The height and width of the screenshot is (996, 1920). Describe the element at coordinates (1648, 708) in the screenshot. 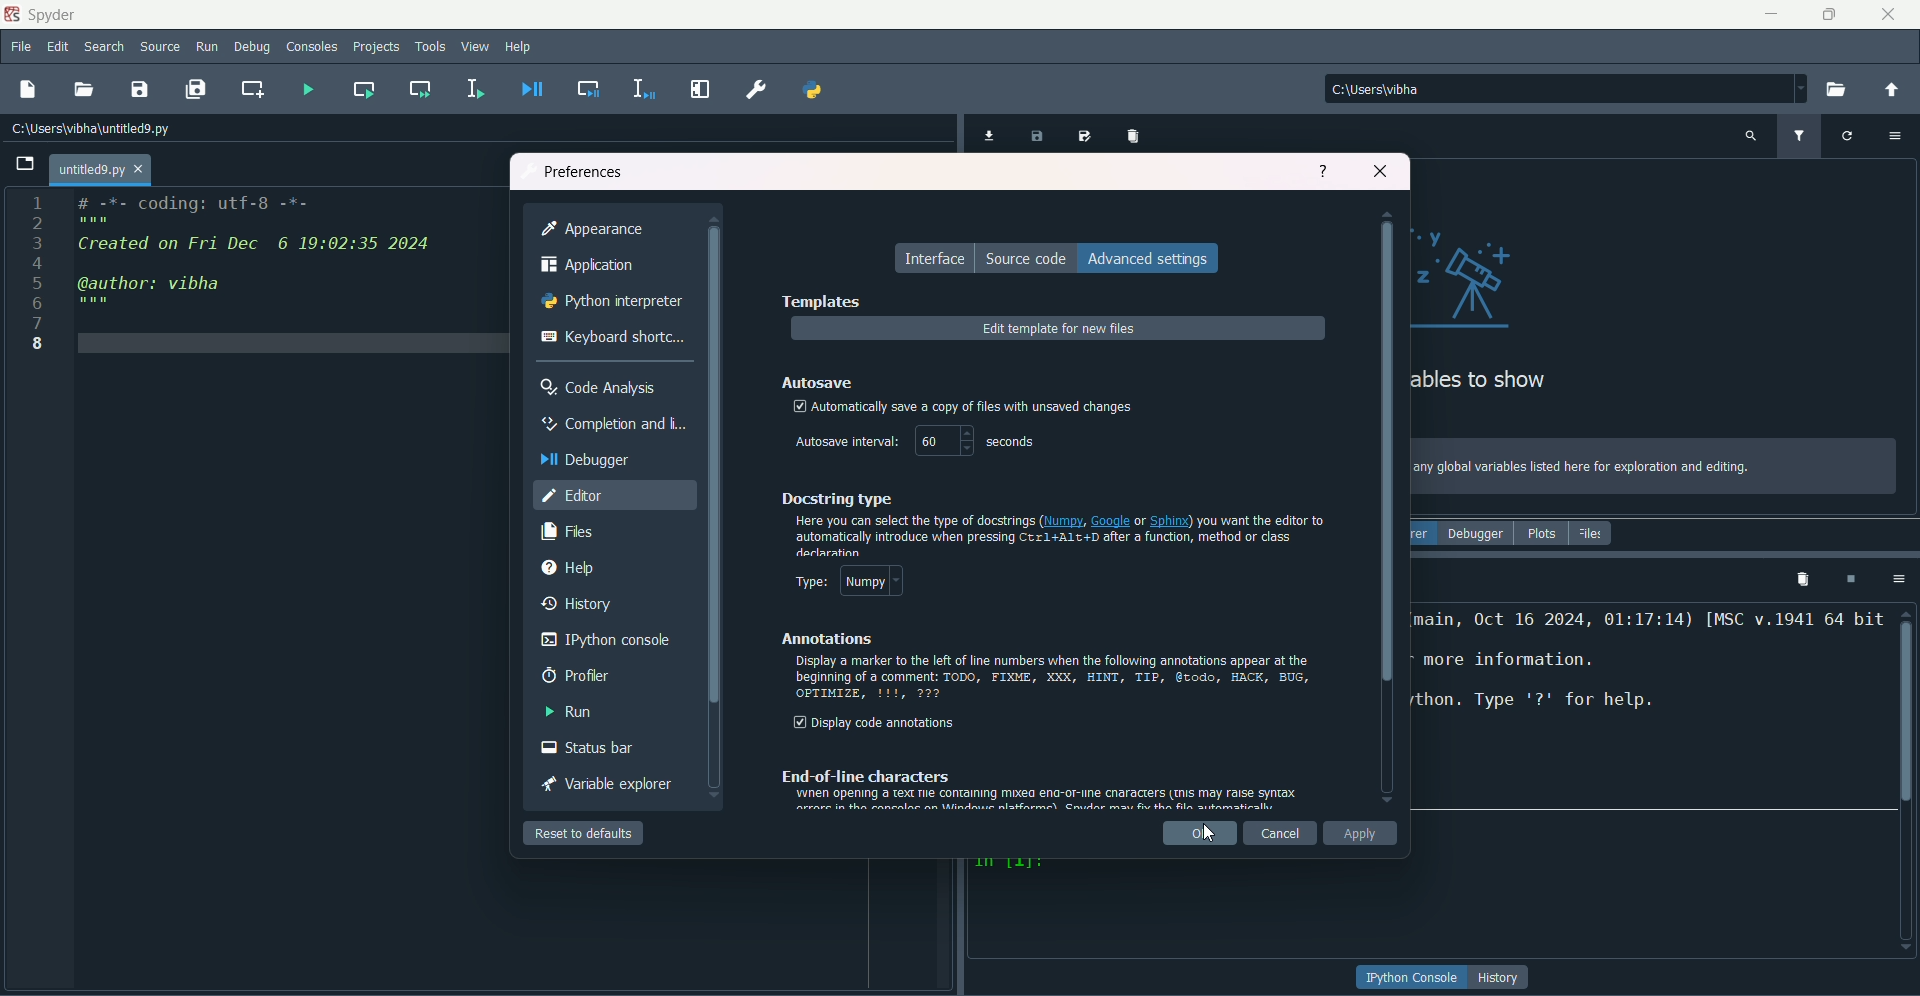

I see `text` at that location.